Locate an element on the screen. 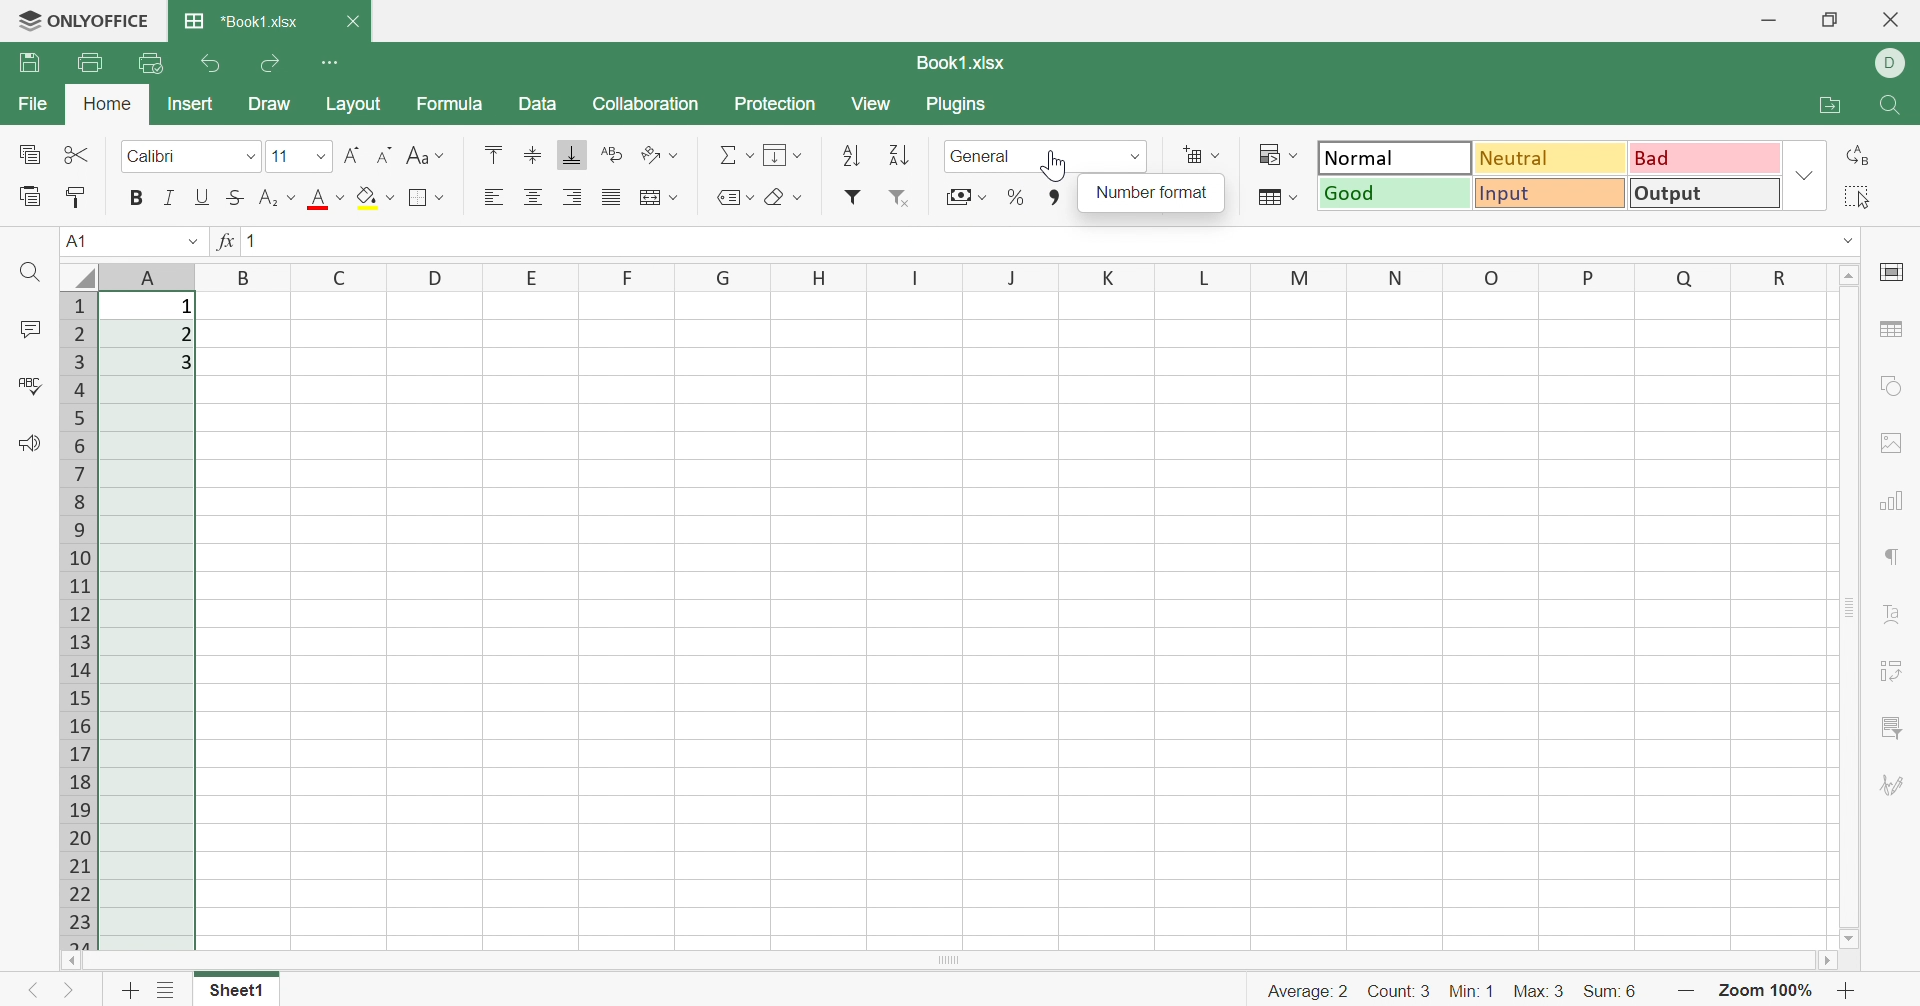  Protection is located at coordinates (775, 105).